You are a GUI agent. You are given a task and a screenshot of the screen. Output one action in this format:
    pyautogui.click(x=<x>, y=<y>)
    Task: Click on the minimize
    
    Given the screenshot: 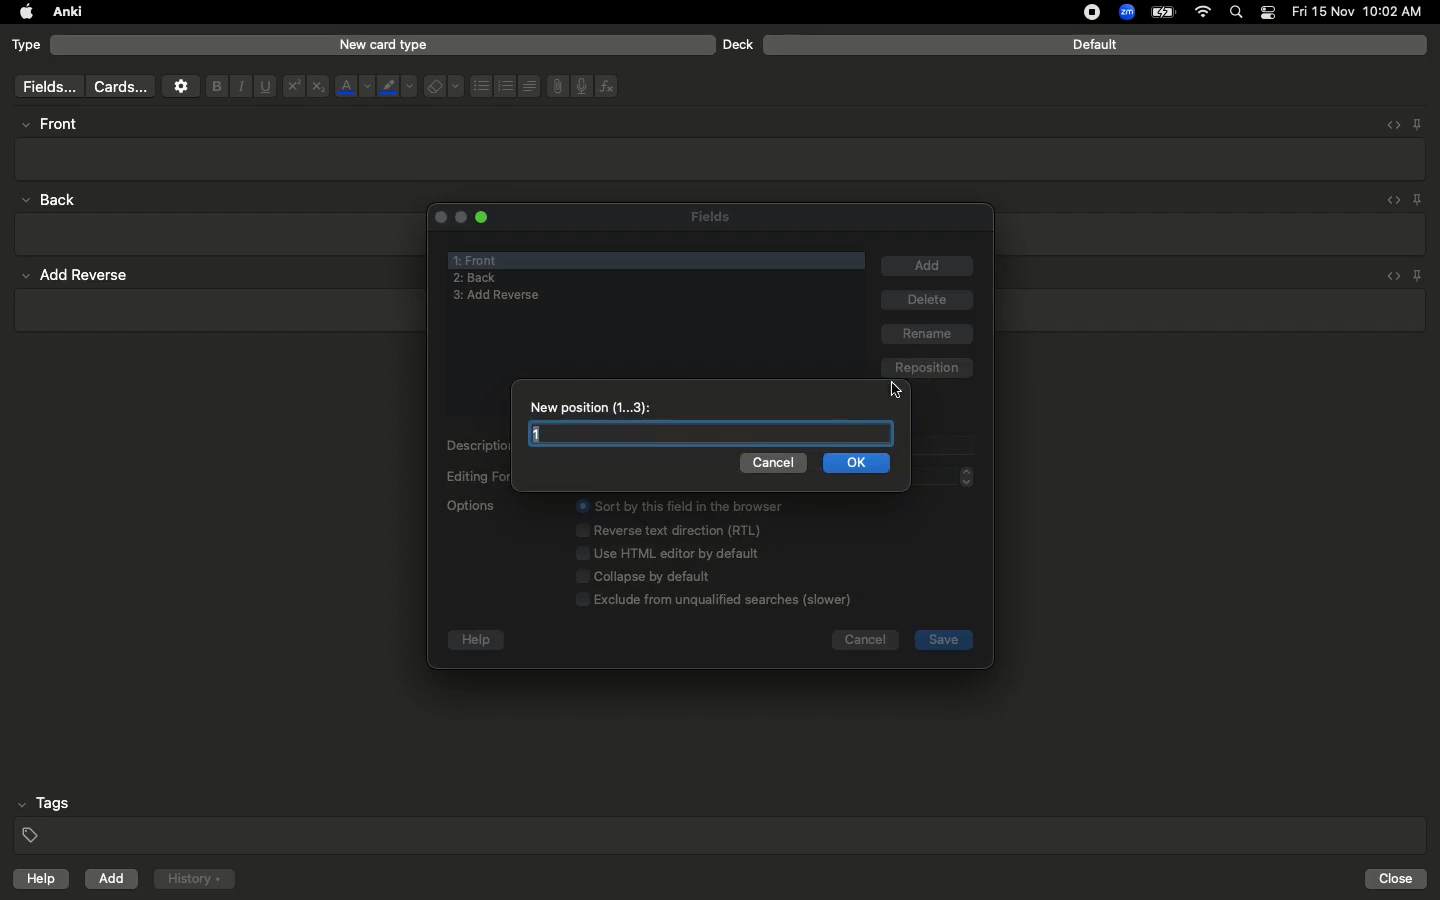 What is the action you would take?
    pyautogui.click(x=459, y=218)
    